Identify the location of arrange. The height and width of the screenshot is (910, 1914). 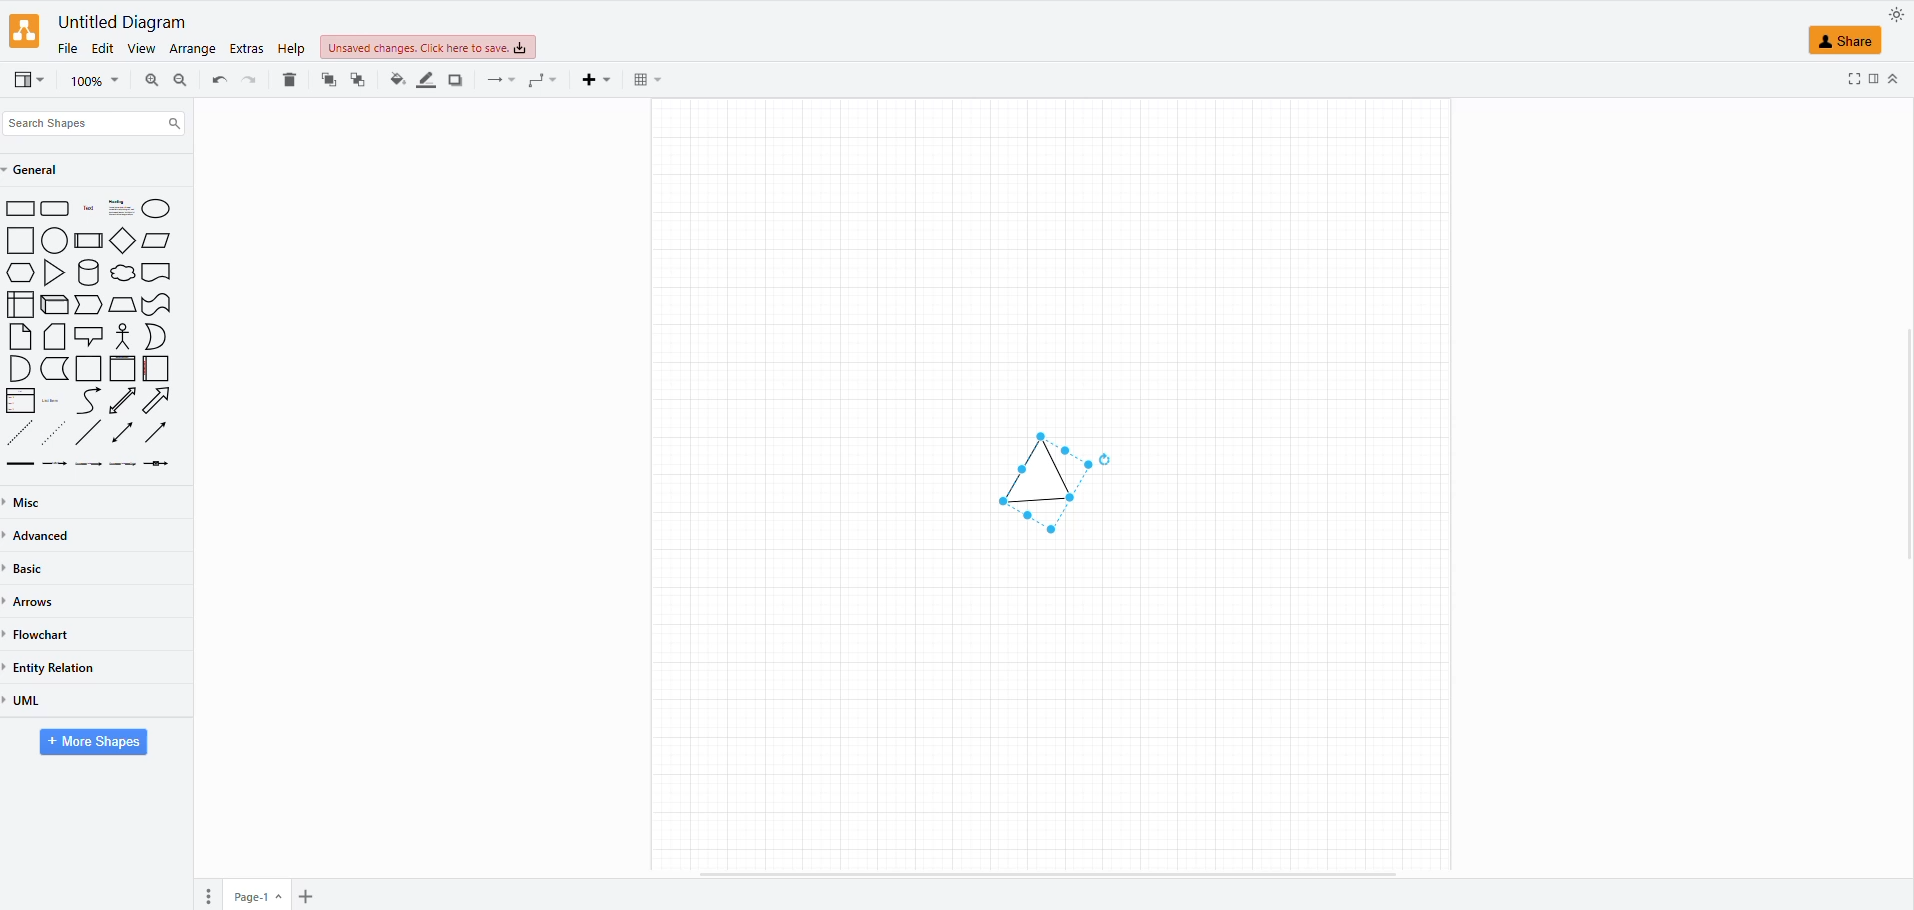
(192, 47).